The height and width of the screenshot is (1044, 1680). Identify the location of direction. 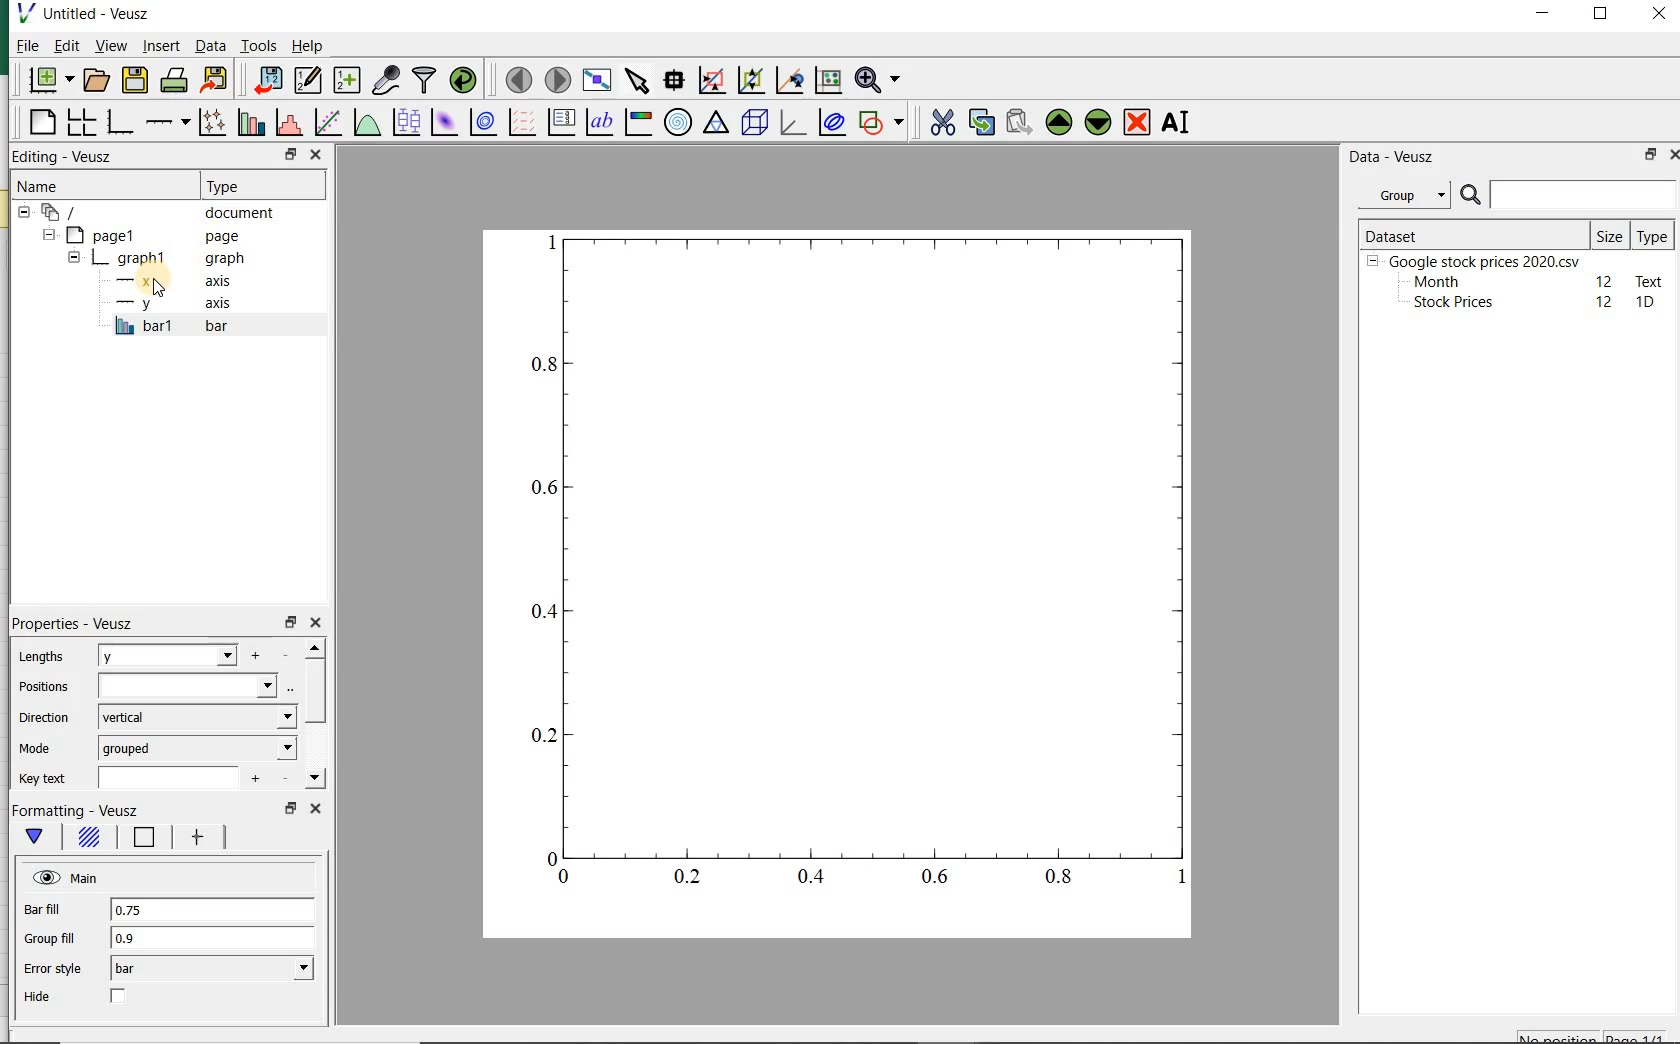
(41, 716).